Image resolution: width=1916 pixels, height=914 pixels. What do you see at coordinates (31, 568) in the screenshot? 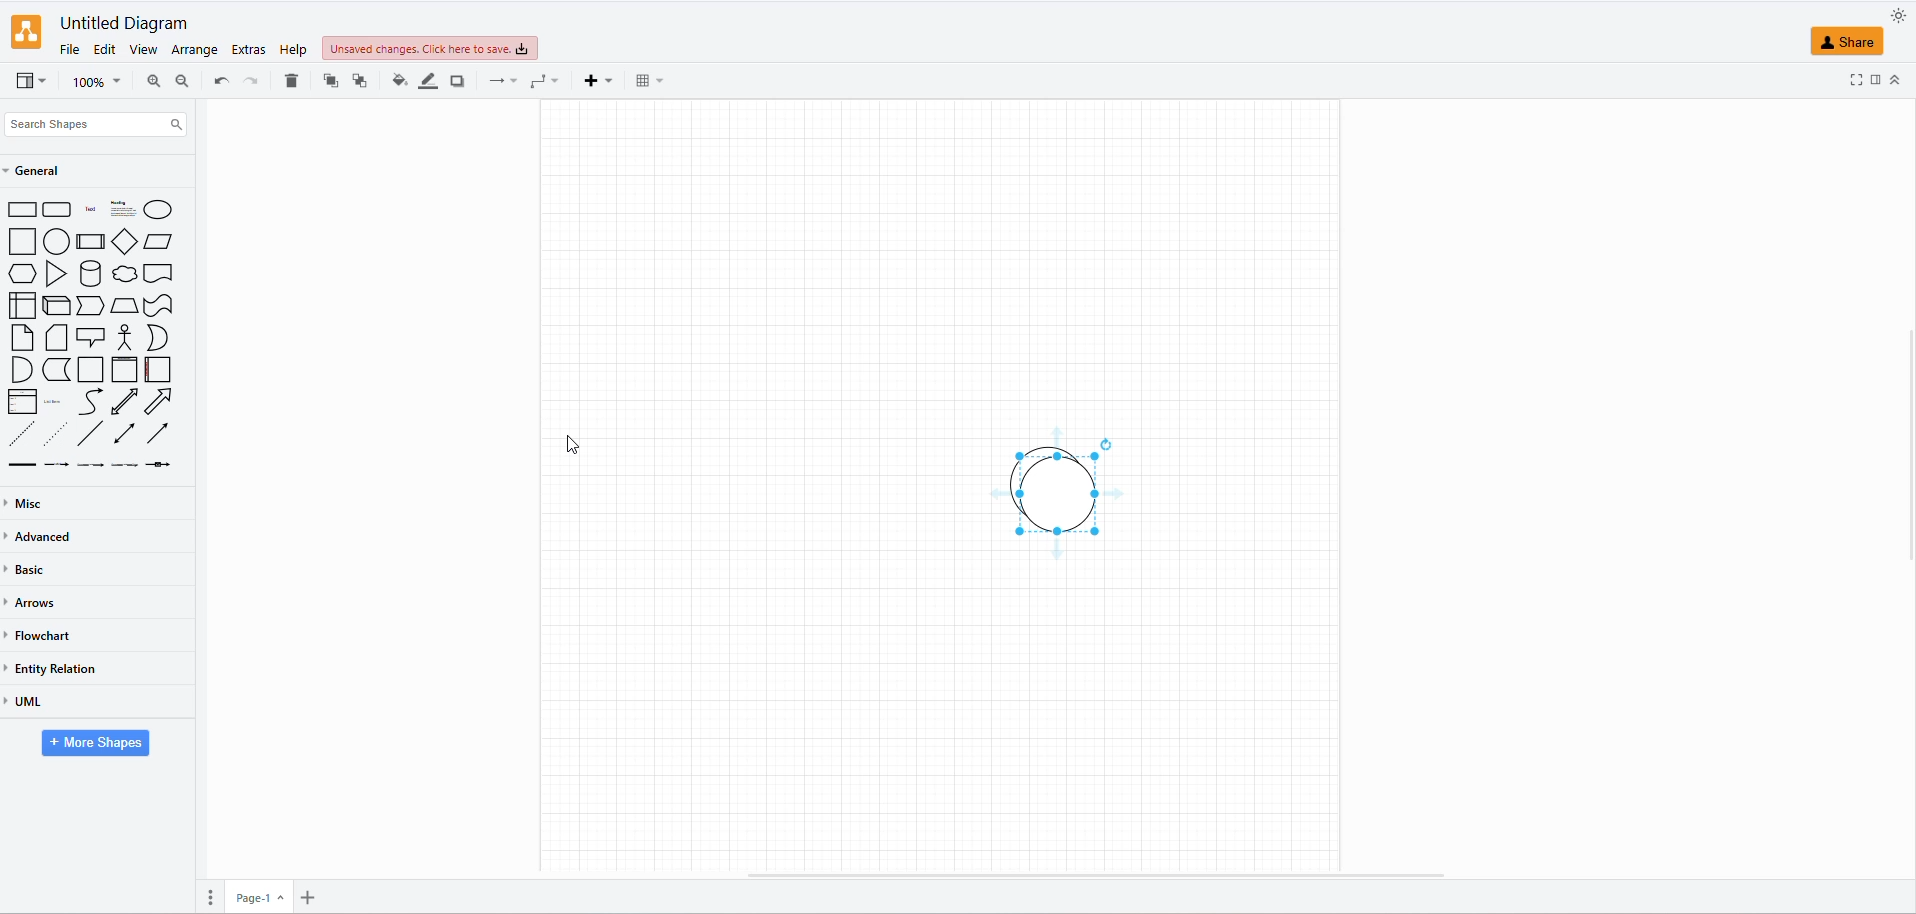
I see `BASIC` at bounding box center [31, 568].